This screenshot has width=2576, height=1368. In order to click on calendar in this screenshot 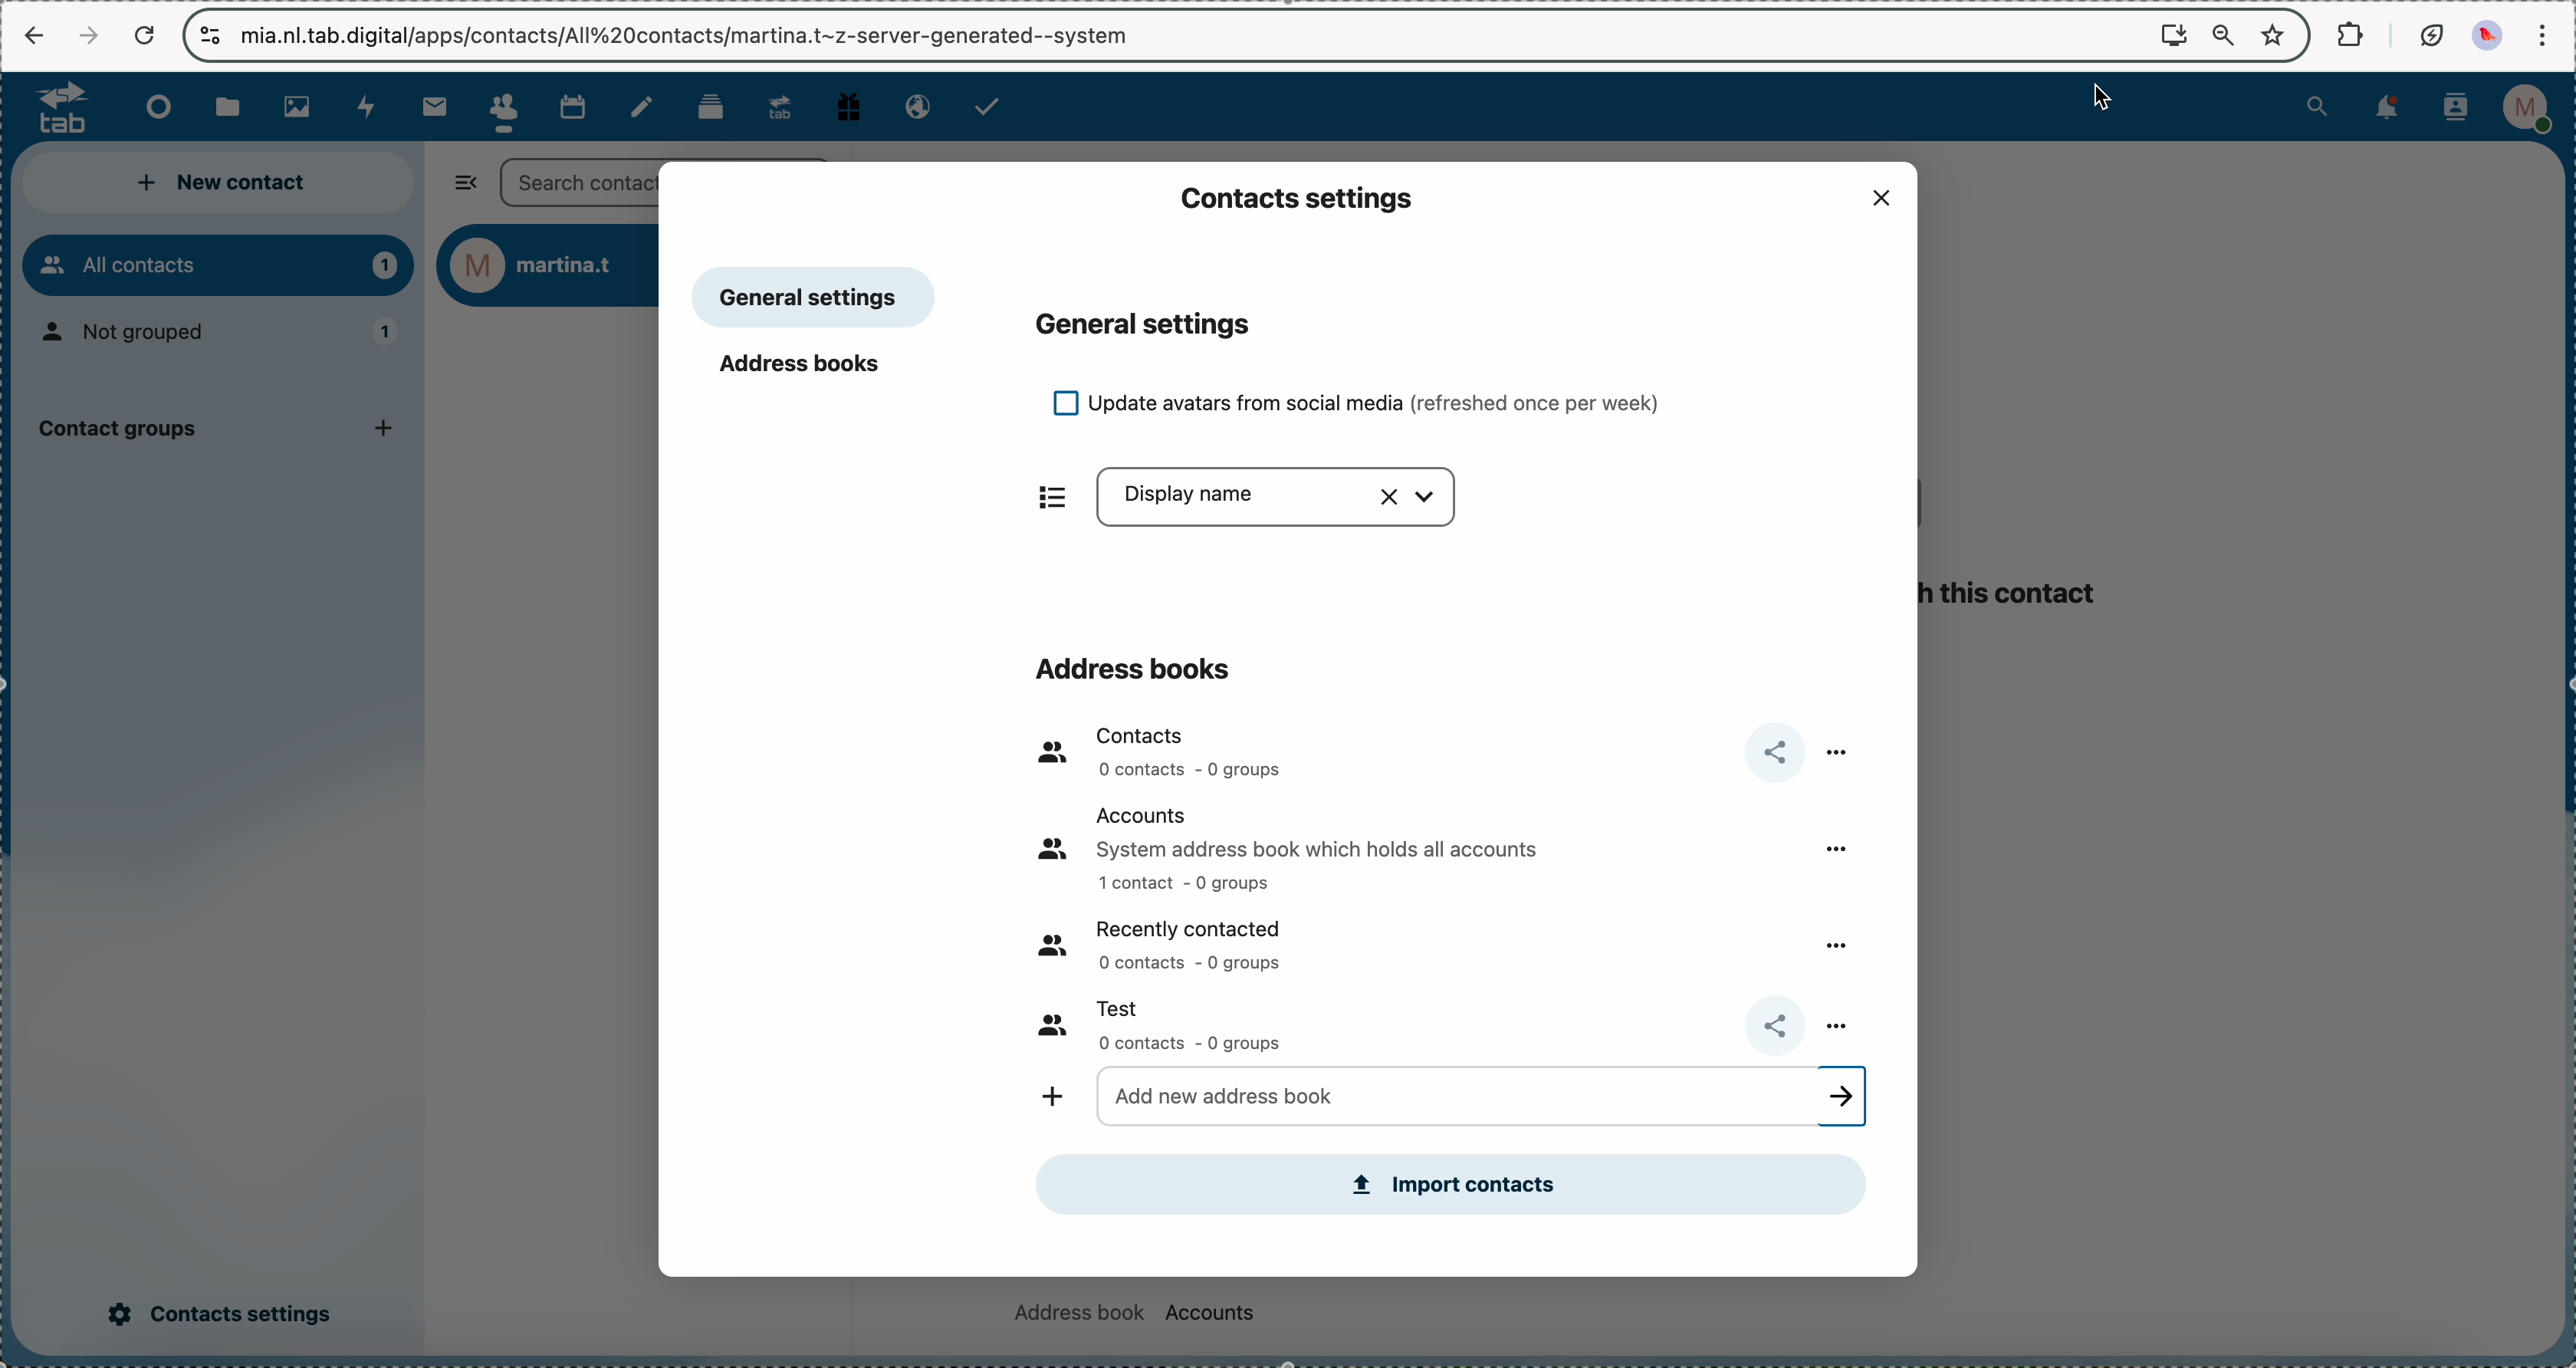, I will do `click(571, 105)`.